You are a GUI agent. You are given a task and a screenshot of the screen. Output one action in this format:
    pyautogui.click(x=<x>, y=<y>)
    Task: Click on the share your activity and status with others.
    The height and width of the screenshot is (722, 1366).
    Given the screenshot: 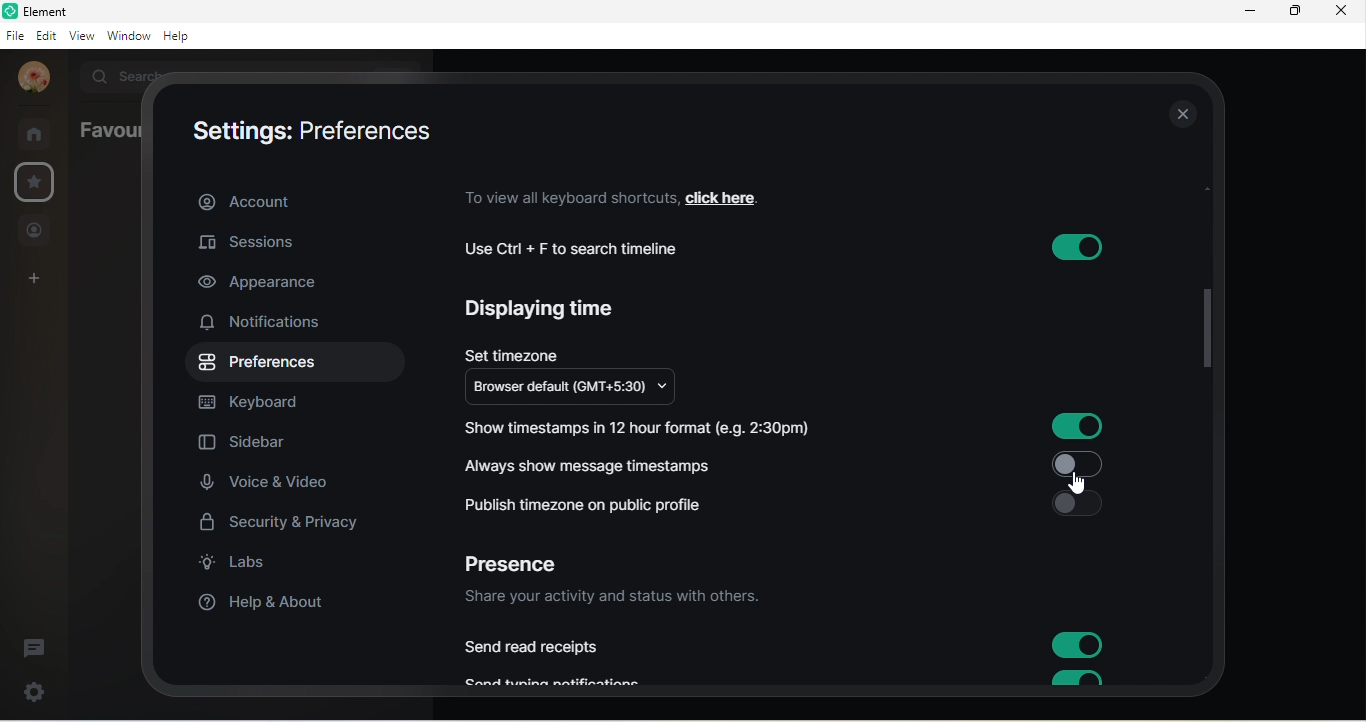 What is the action you would take?
    pyautogui.click(x=619, y=598)
    